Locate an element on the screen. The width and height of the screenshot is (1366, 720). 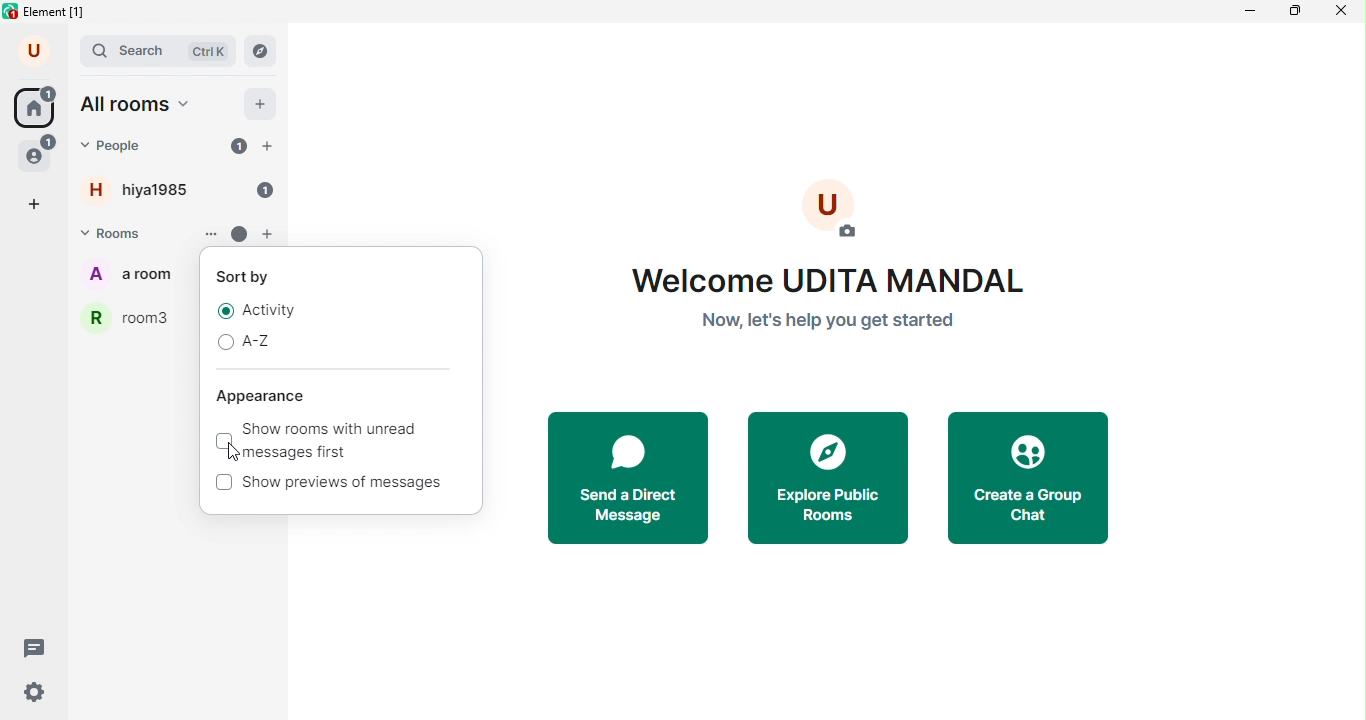
show previews of messages is located at coordinates (337, 487).